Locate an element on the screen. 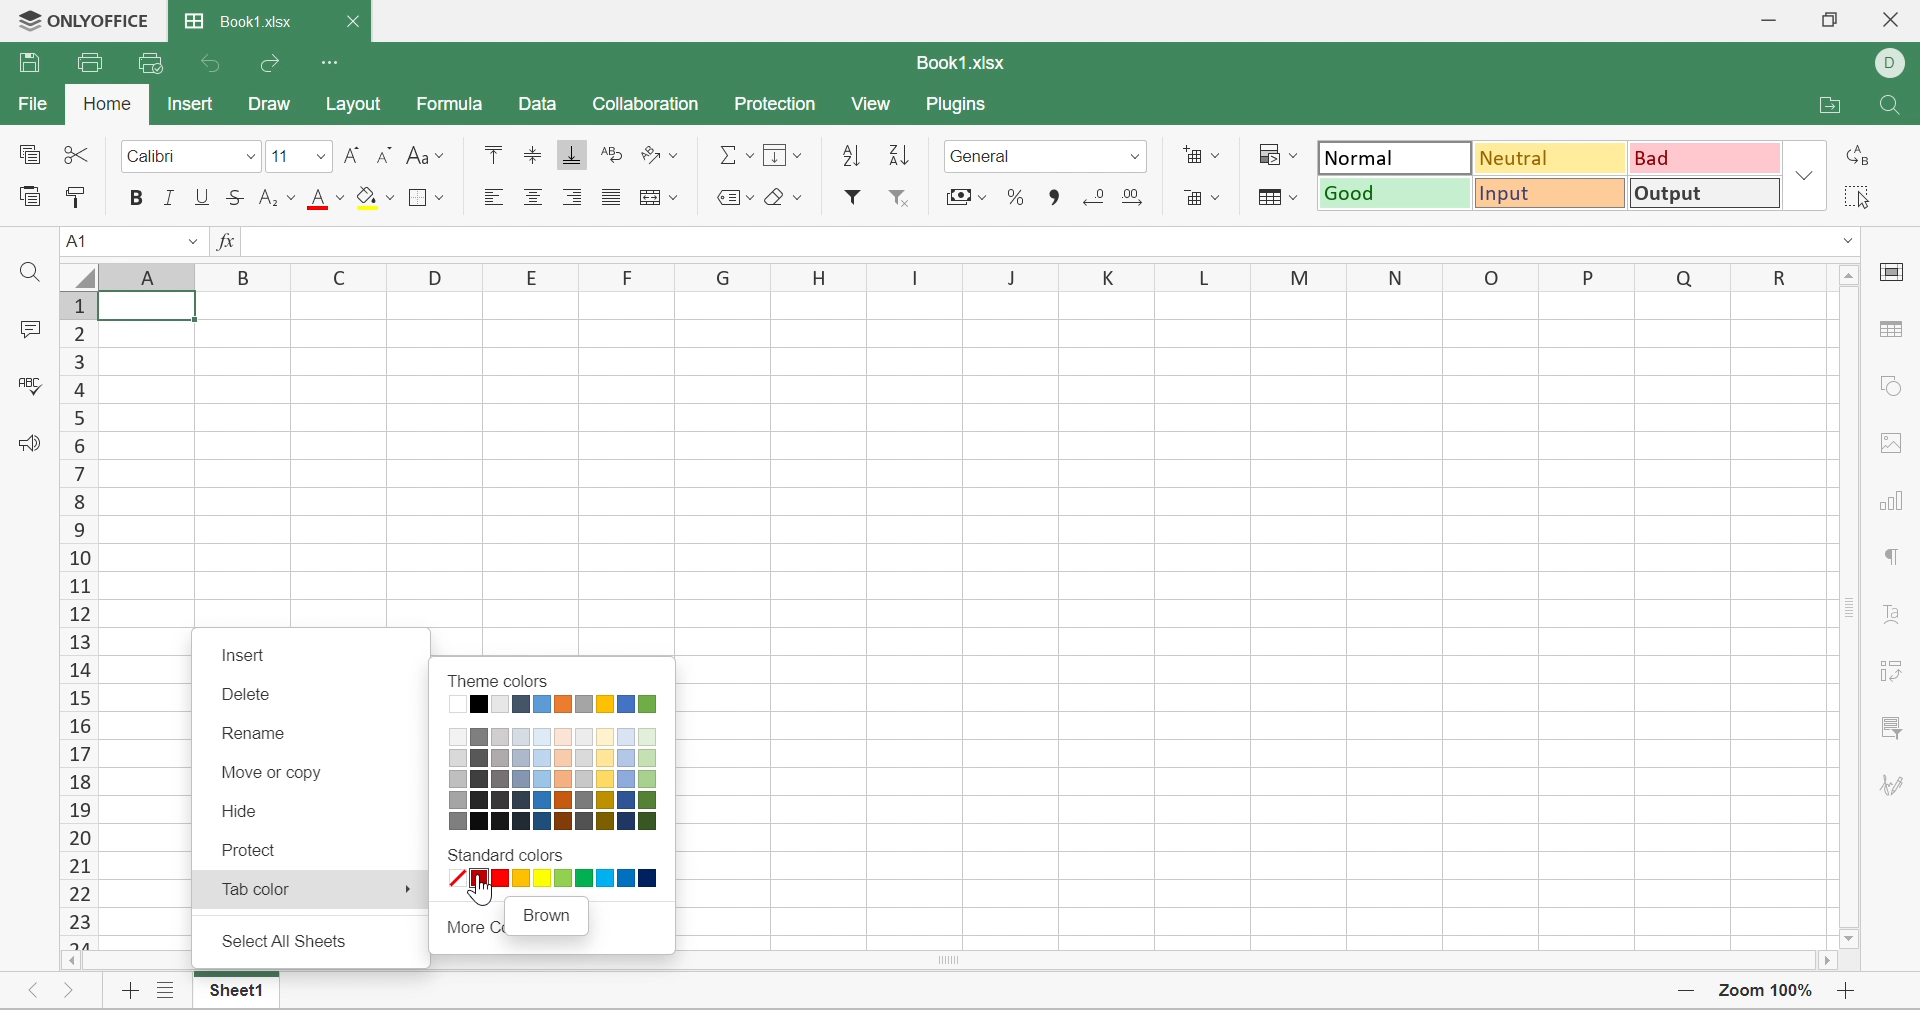 This screenshot has width=1920, height=1010. Close is located at coordinates (1889, 19).